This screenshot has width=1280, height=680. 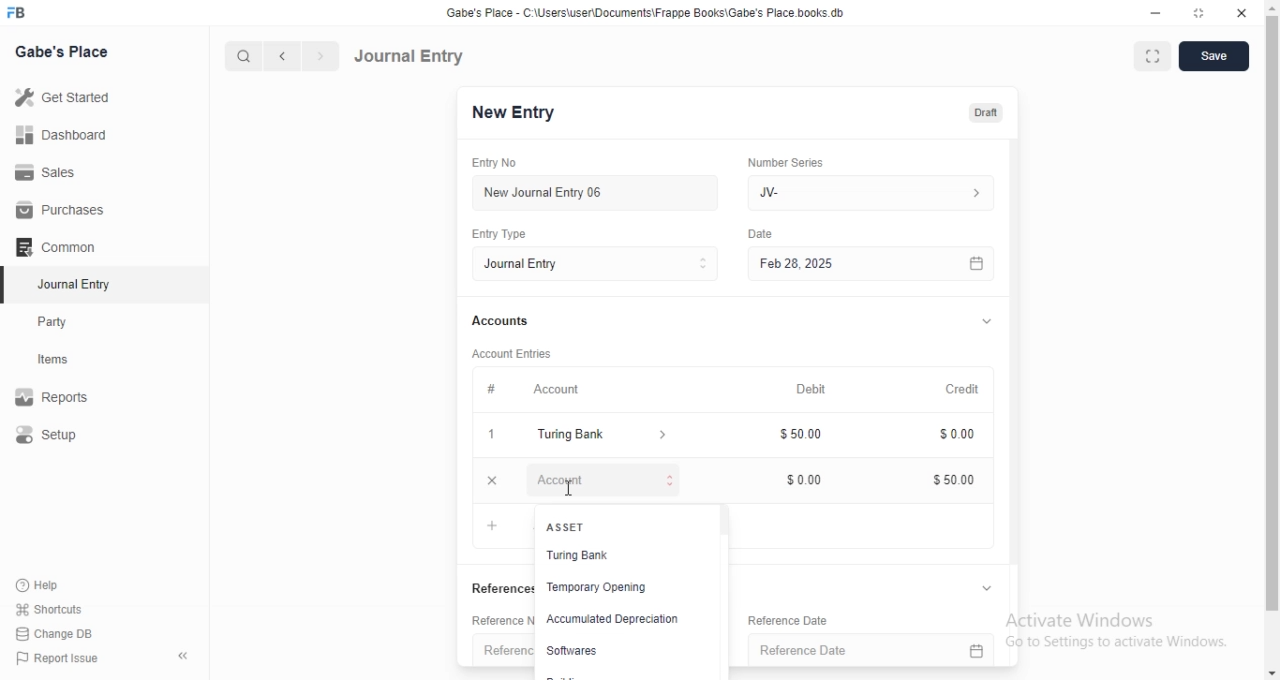 I want to click on New Entry, so click(x=519, y=113).